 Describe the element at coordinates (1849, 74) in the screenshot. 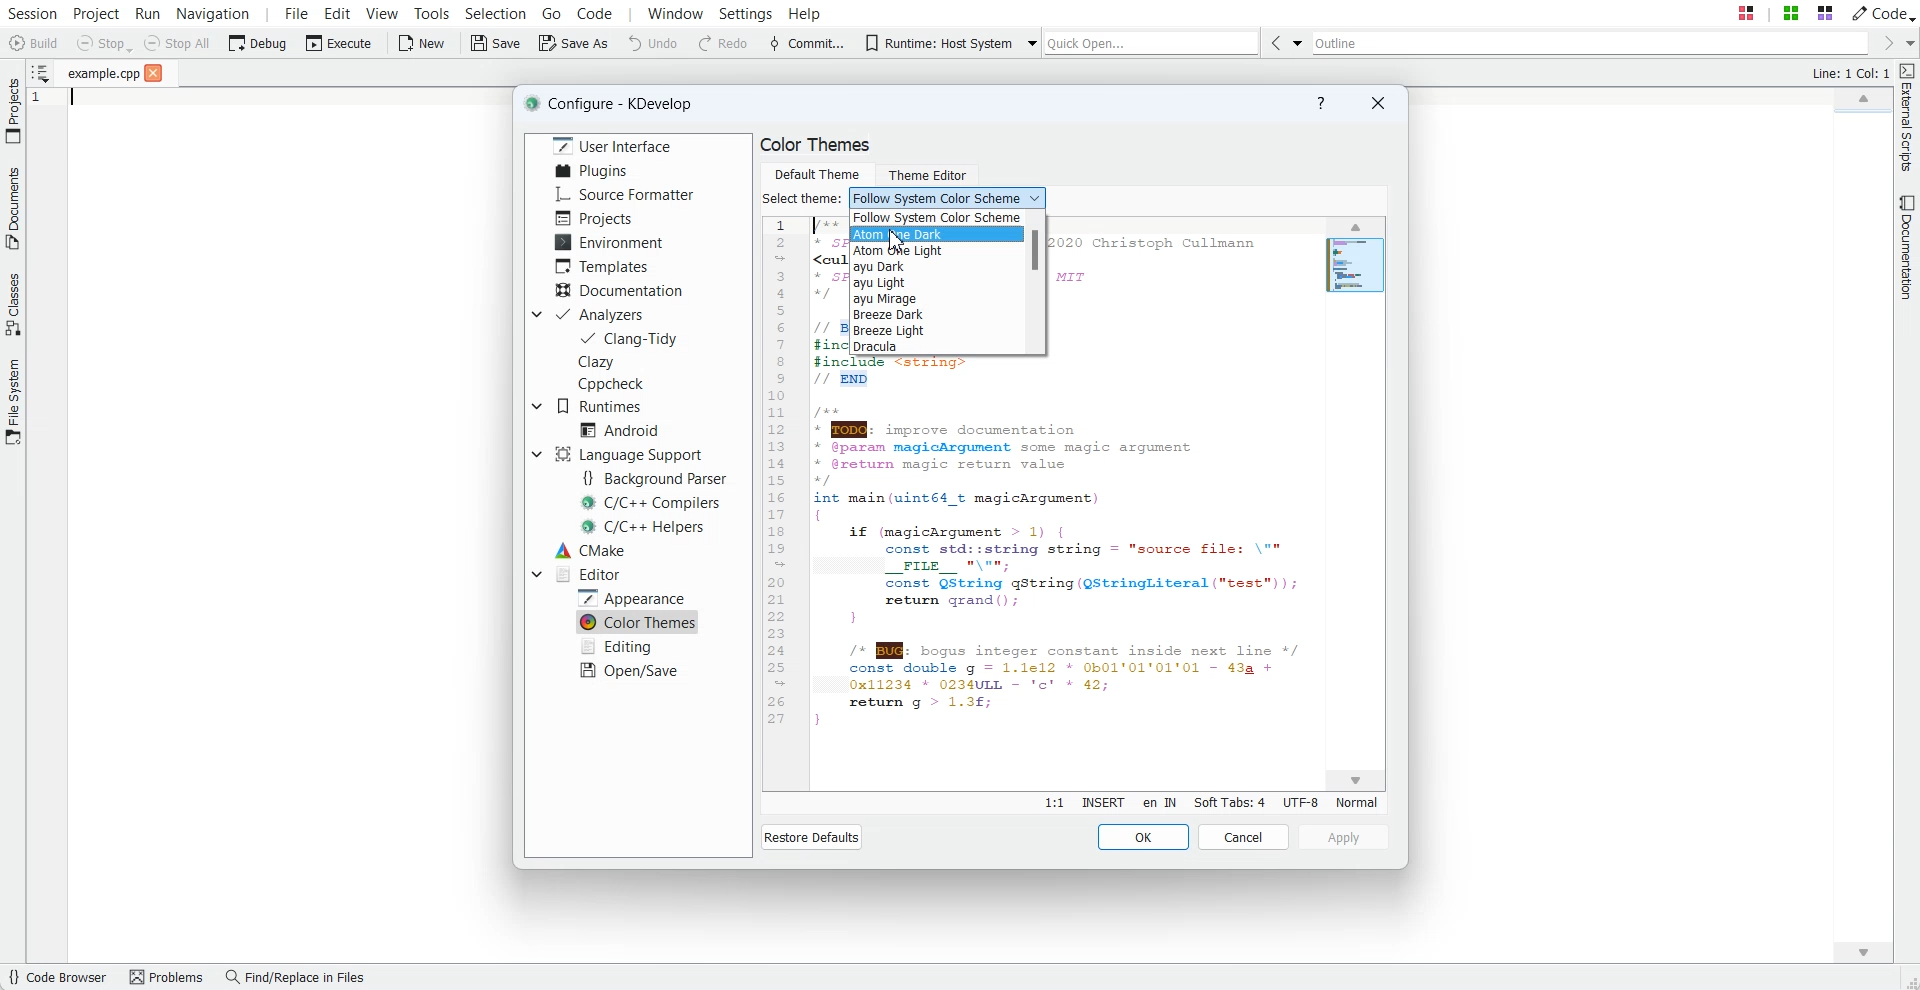

I see `Text` at that location.